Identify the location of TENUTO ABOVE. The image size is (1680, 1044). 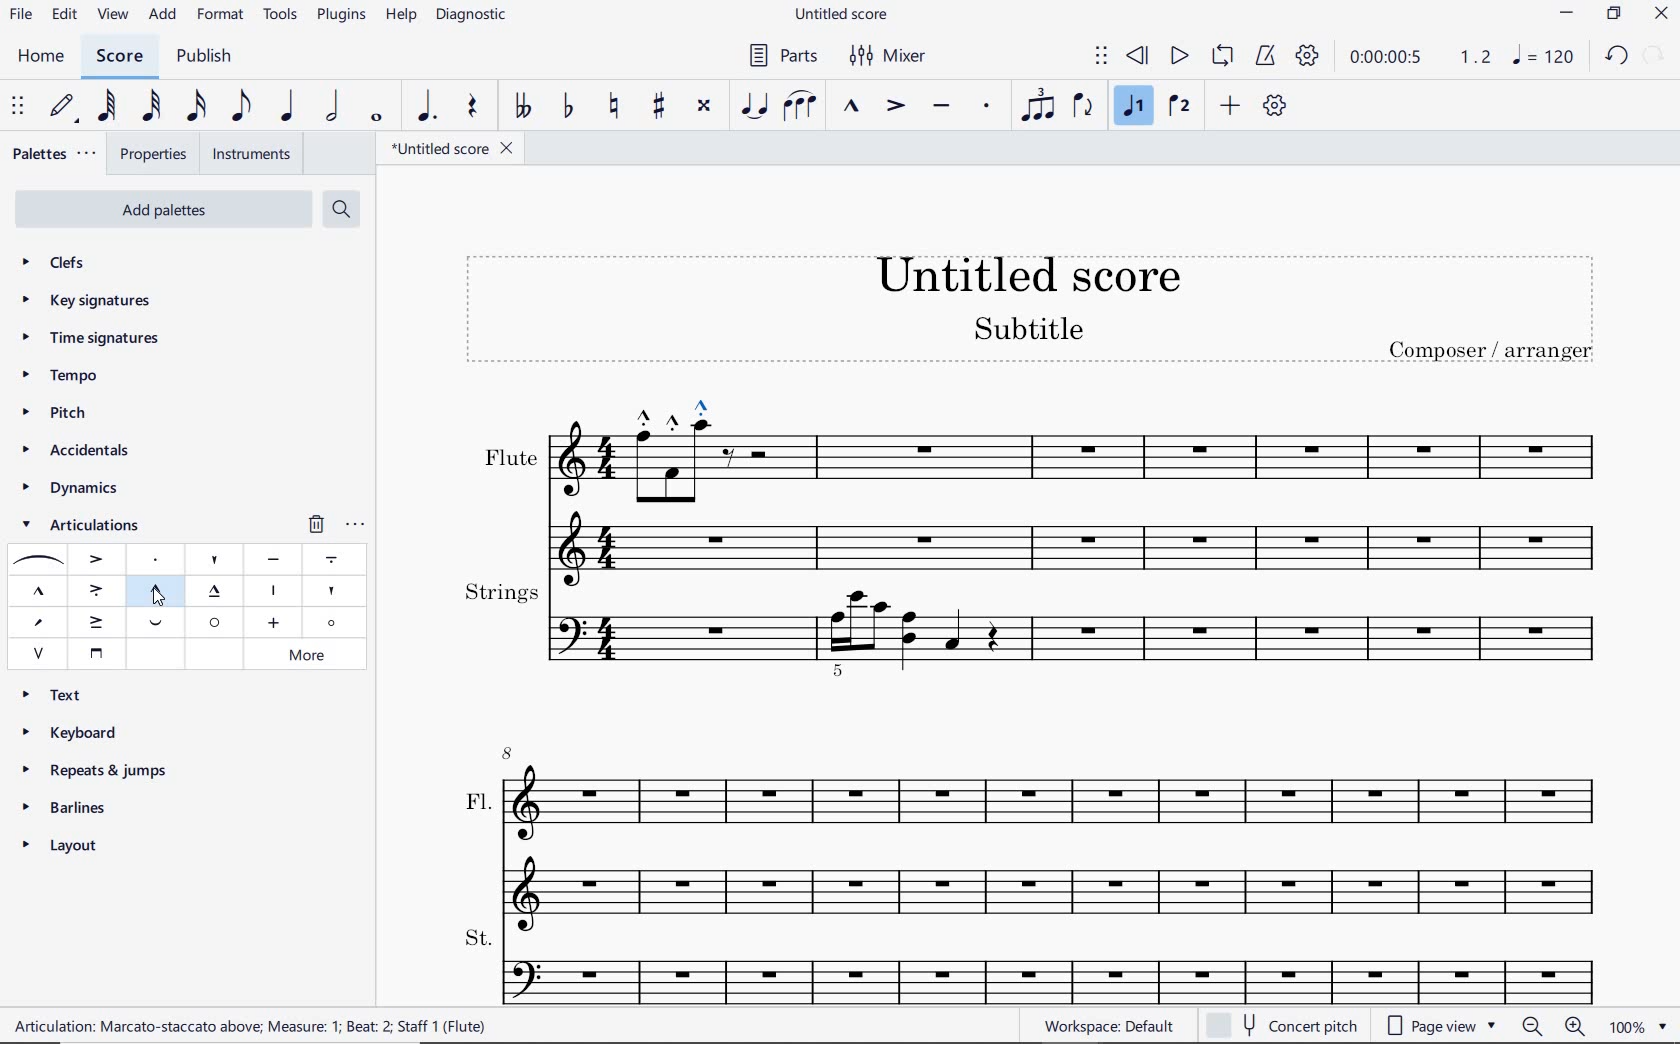
(273, 560).